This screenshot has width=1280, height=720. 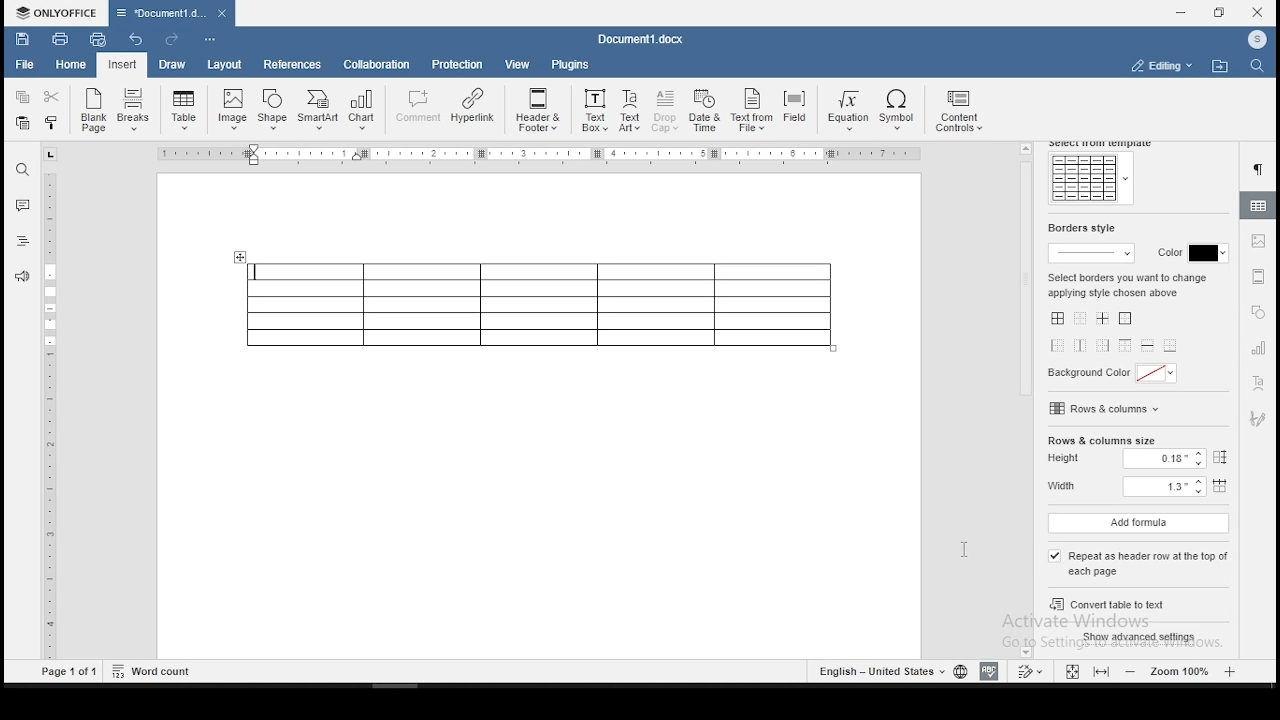 What do you see at coordinates (900, 112) in the screenshot?
I see `Symbol` at bounding box center [900, 112].